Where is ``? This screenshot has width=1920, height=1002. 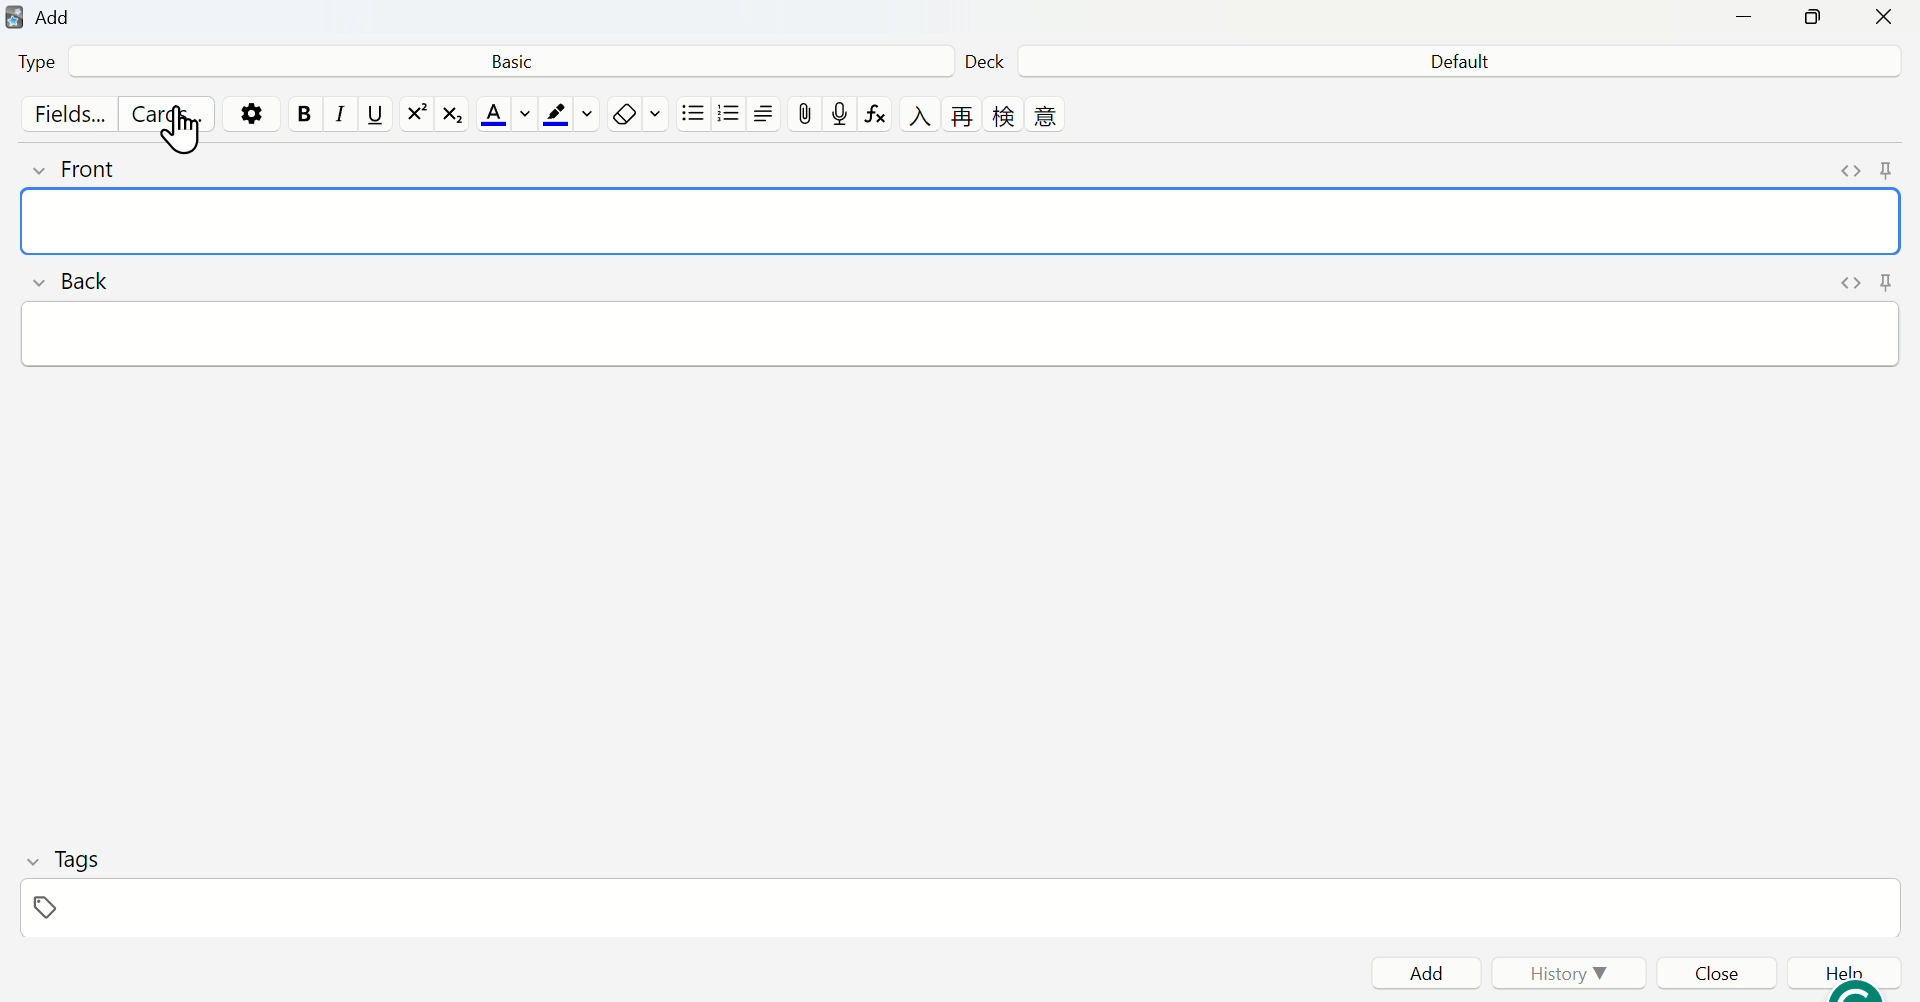  is located at coordinates (691, 115).